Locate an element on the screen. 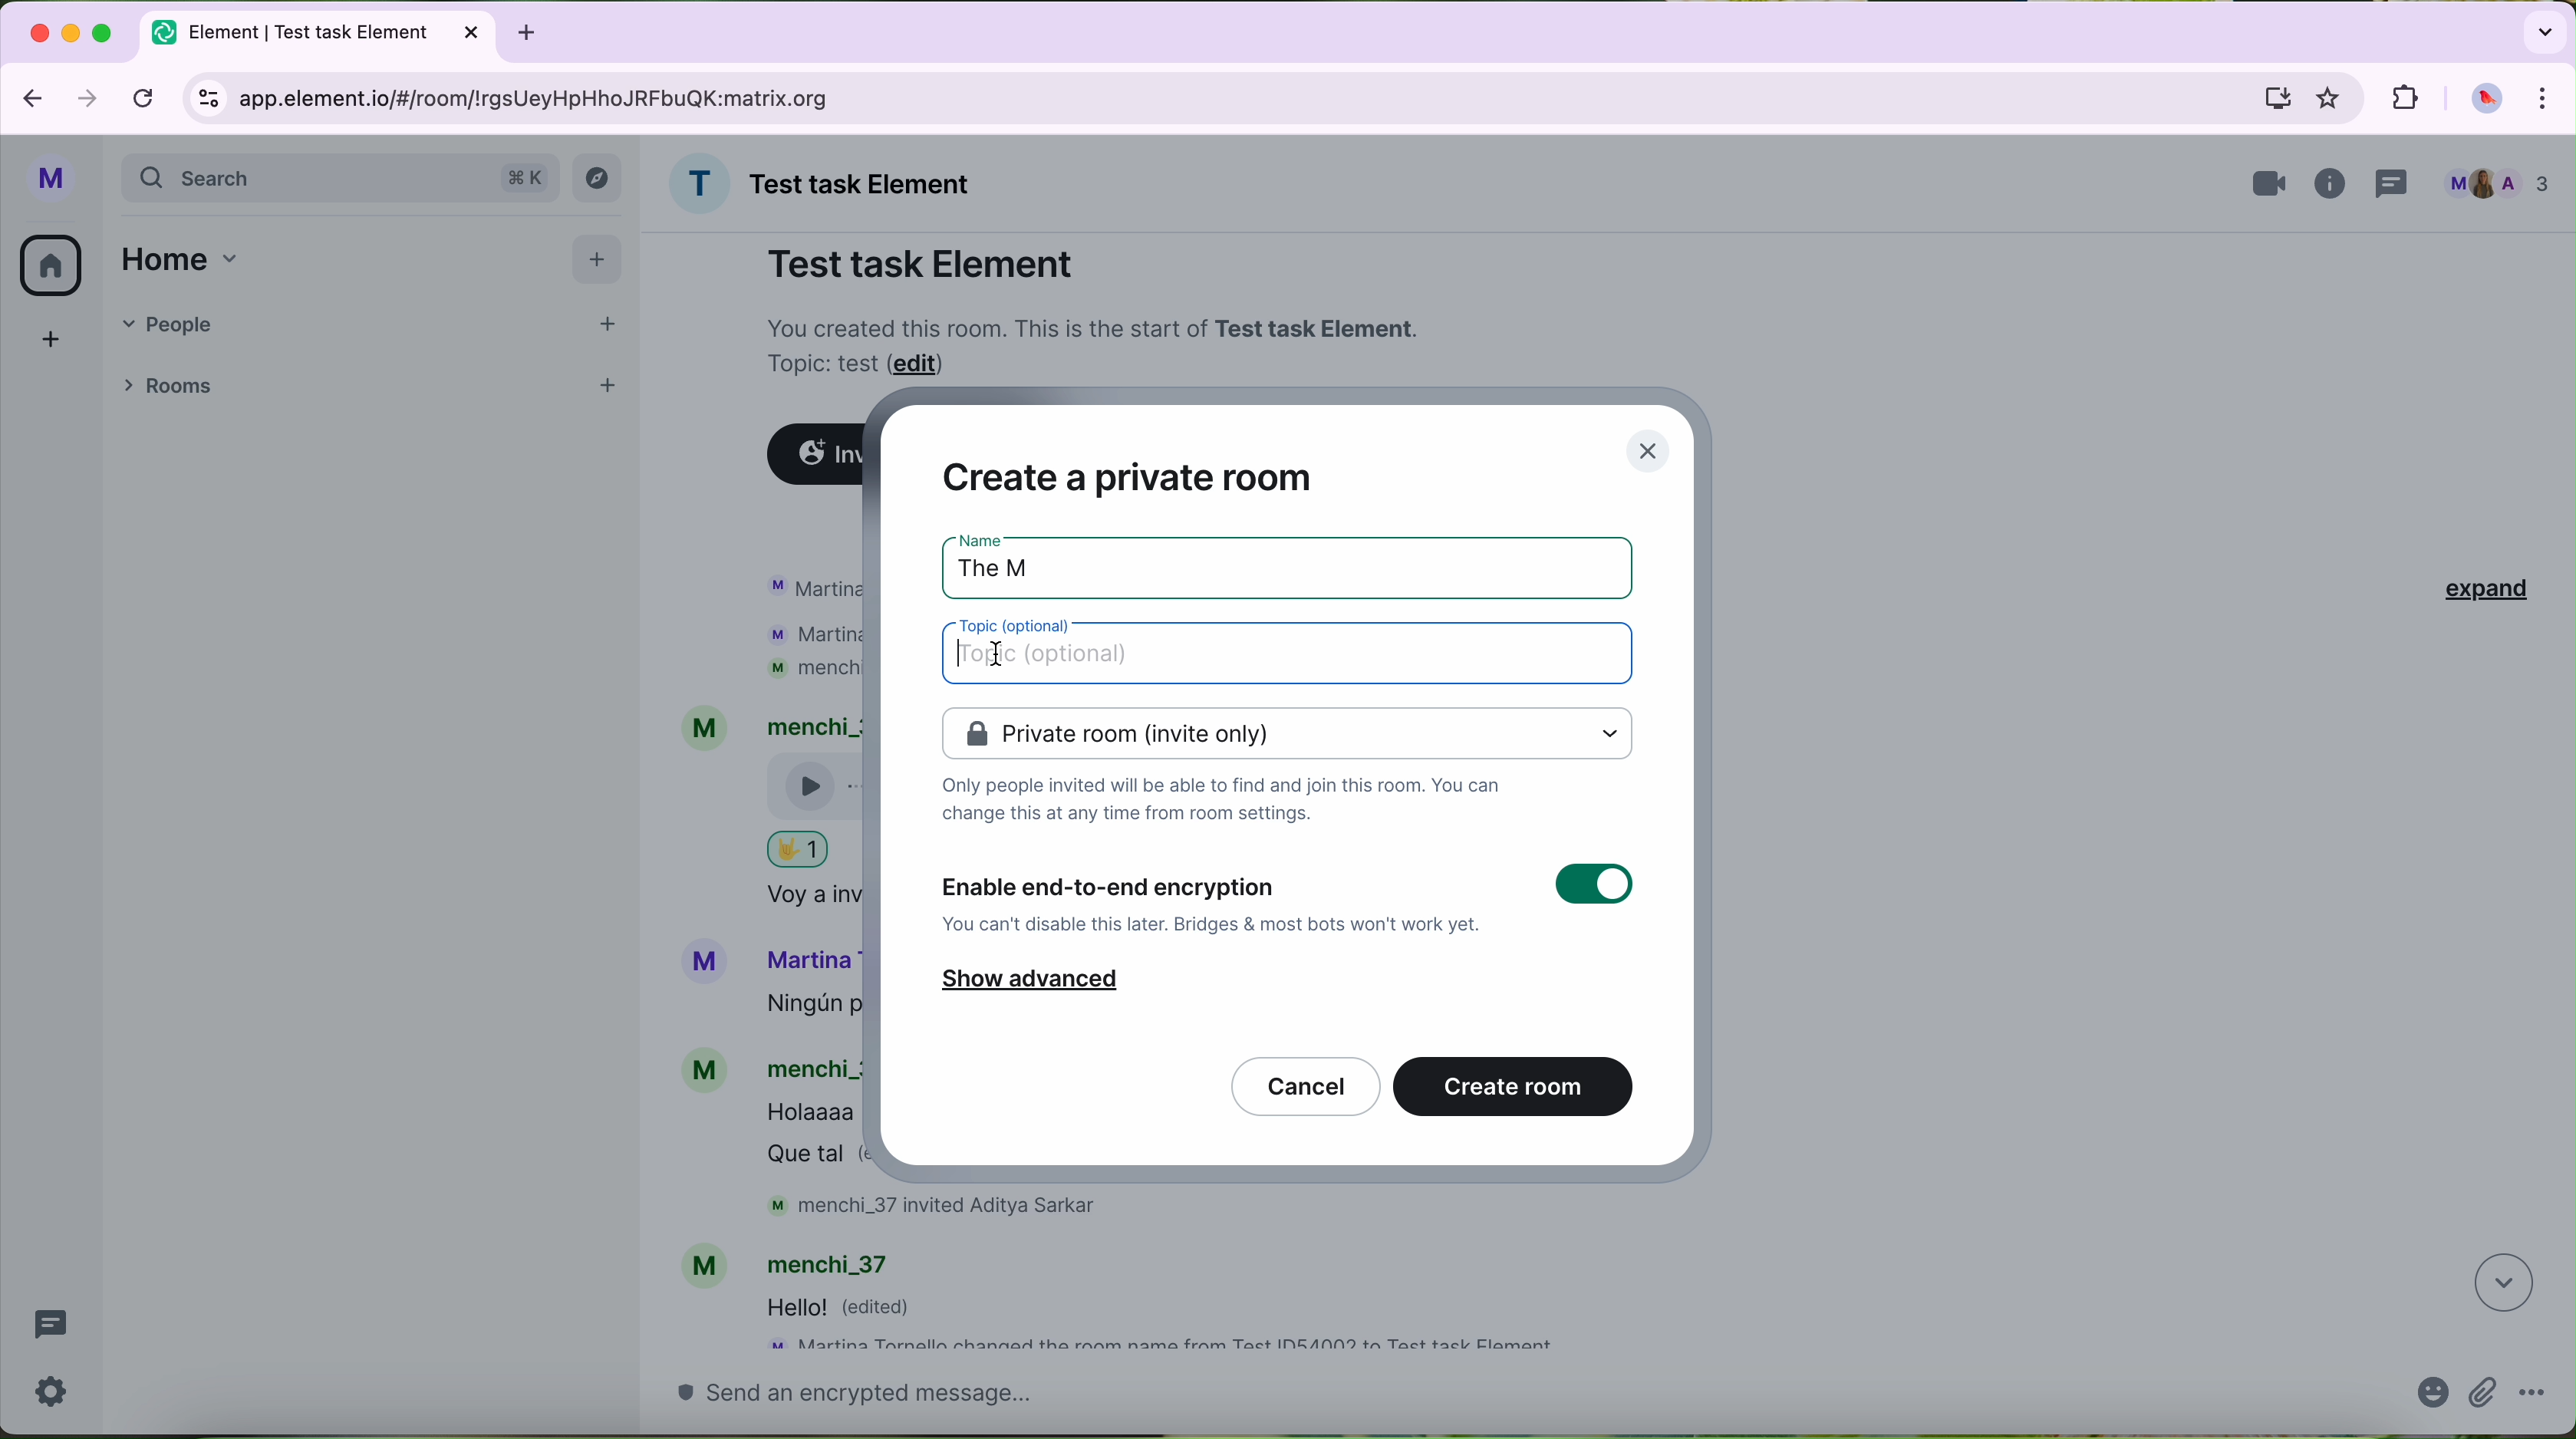 This screenshot has width=2576, height=1439. navigate foward is located at coordinates (88, 97).